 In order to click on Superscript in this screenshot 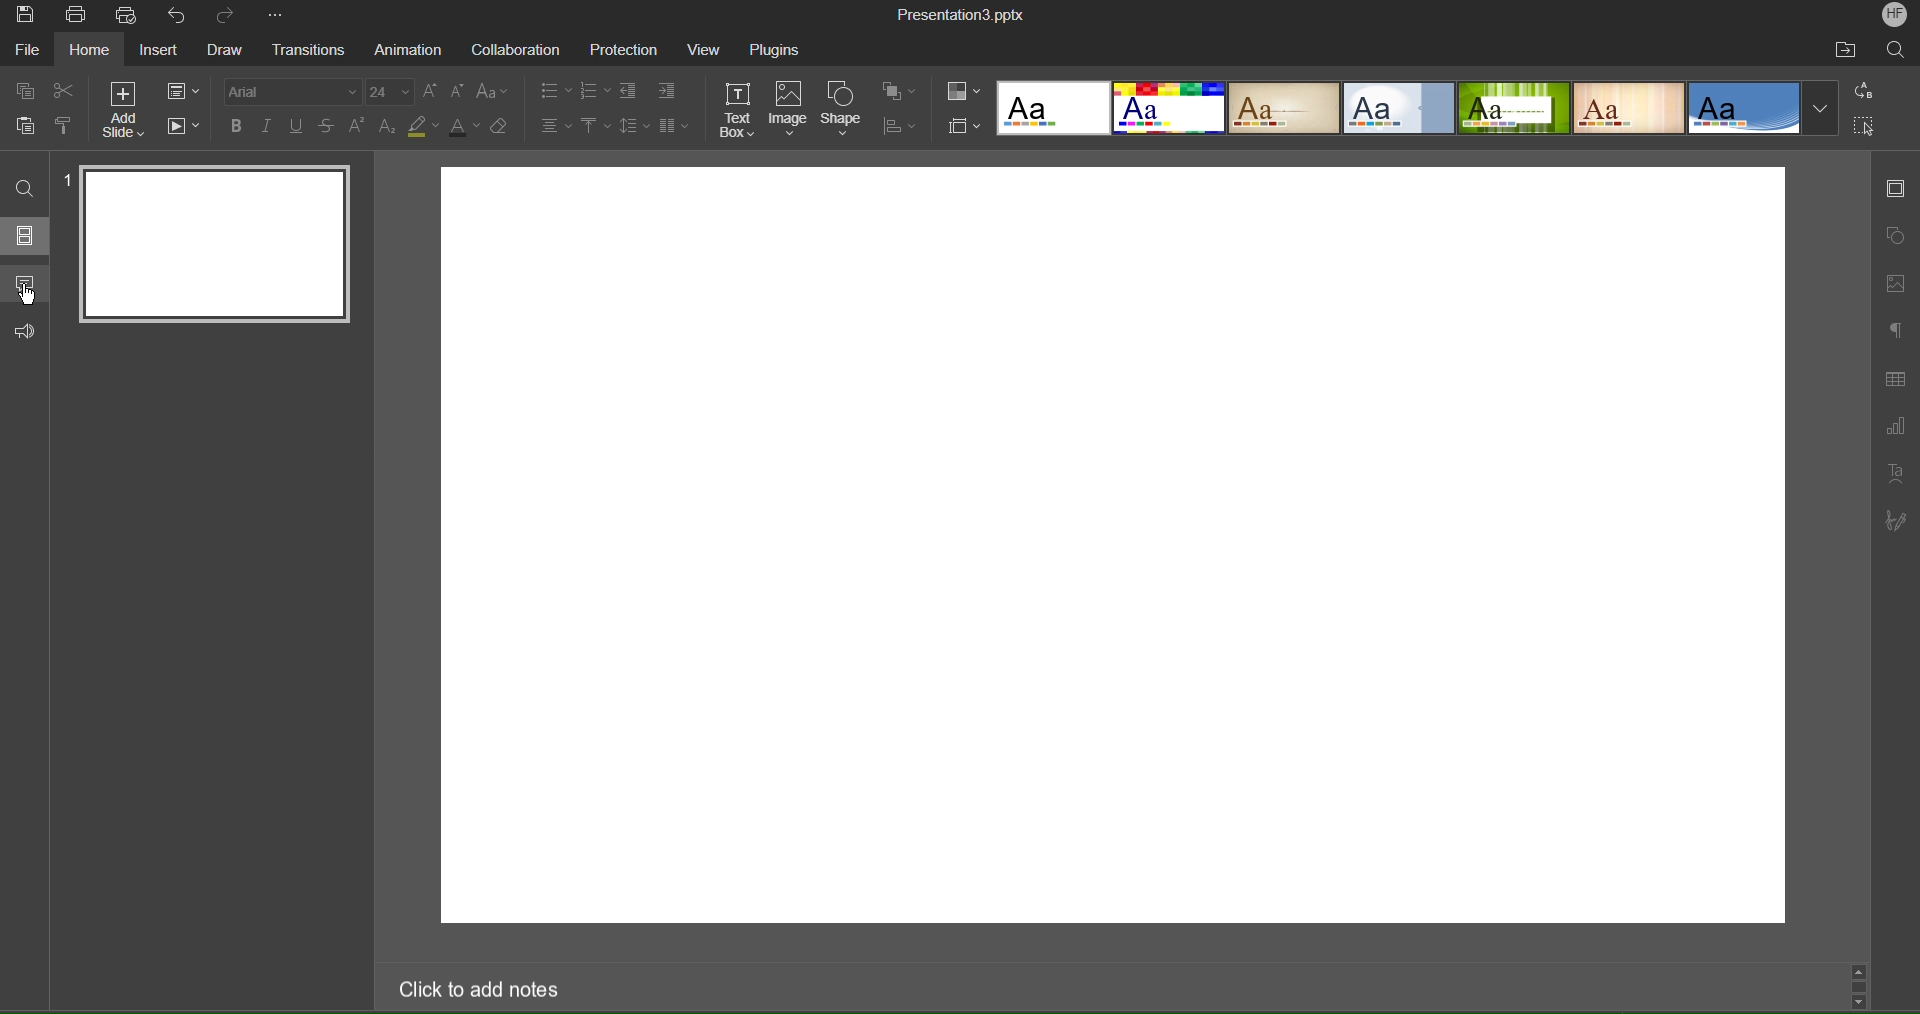, I will do `click(359, 127)`.